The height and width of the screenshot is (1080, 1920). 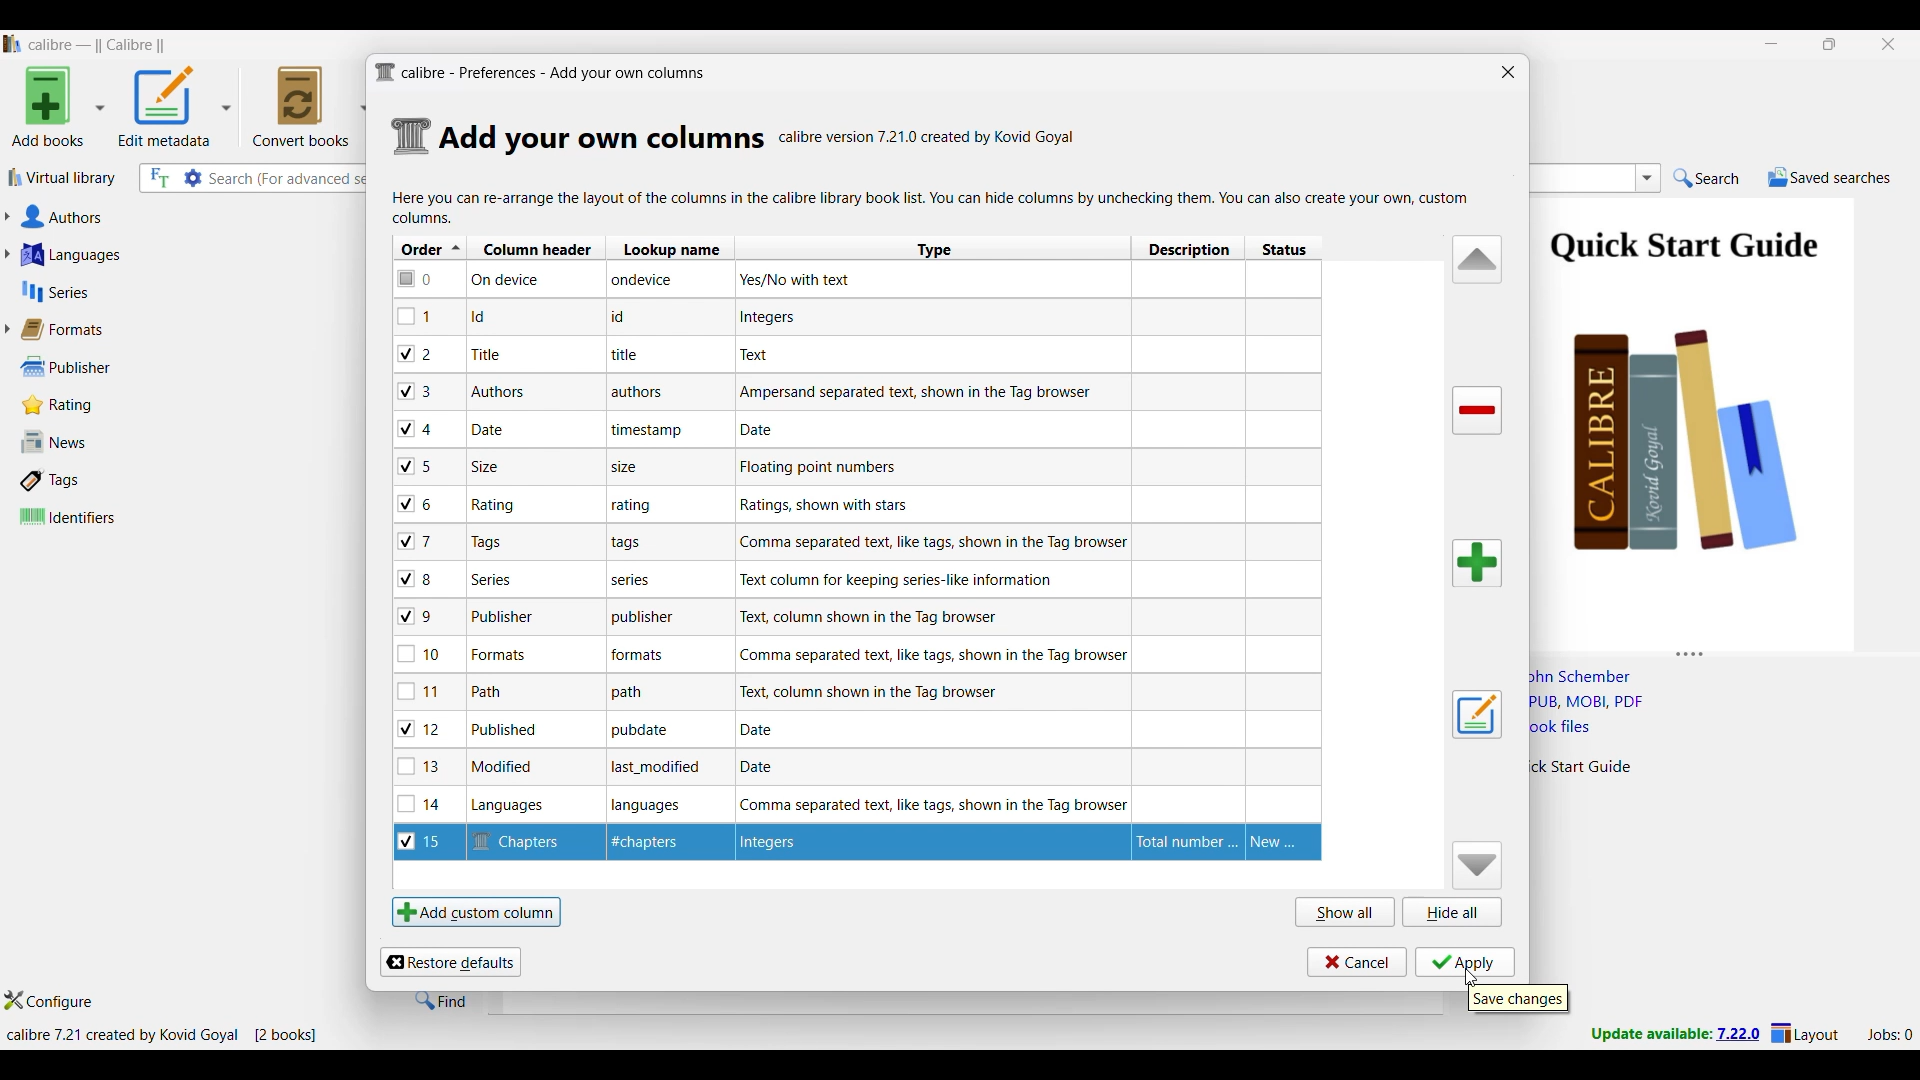 What do you see at coordinates (430, 248) in the screenshot?
I see `Order column, current sorting` at bounding box center [430, 248].